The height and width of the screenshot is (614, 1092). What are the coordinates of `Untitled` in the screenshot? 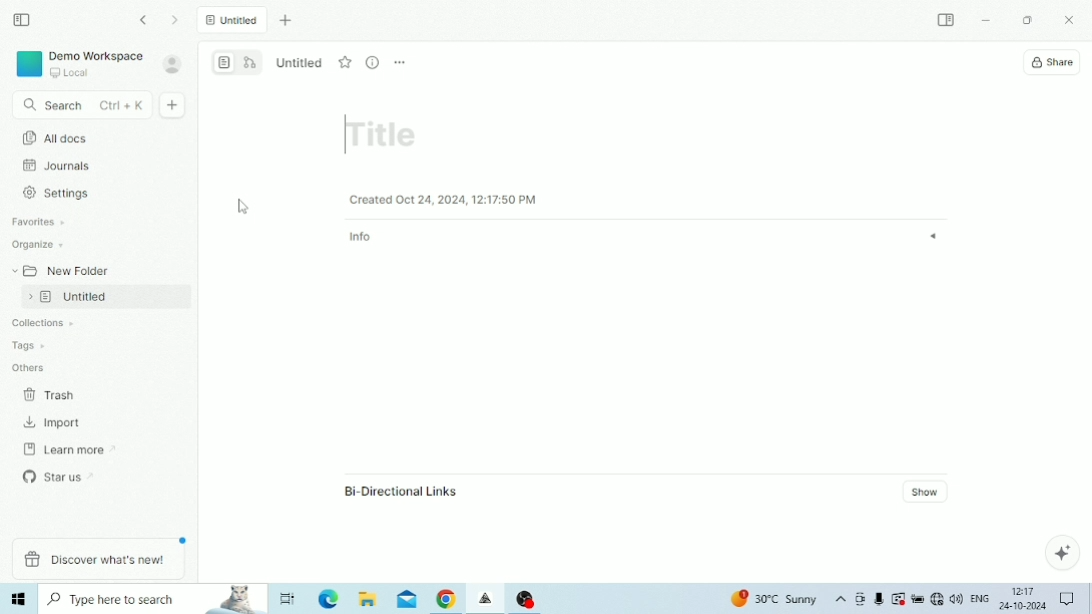 It's located at (233, 19).